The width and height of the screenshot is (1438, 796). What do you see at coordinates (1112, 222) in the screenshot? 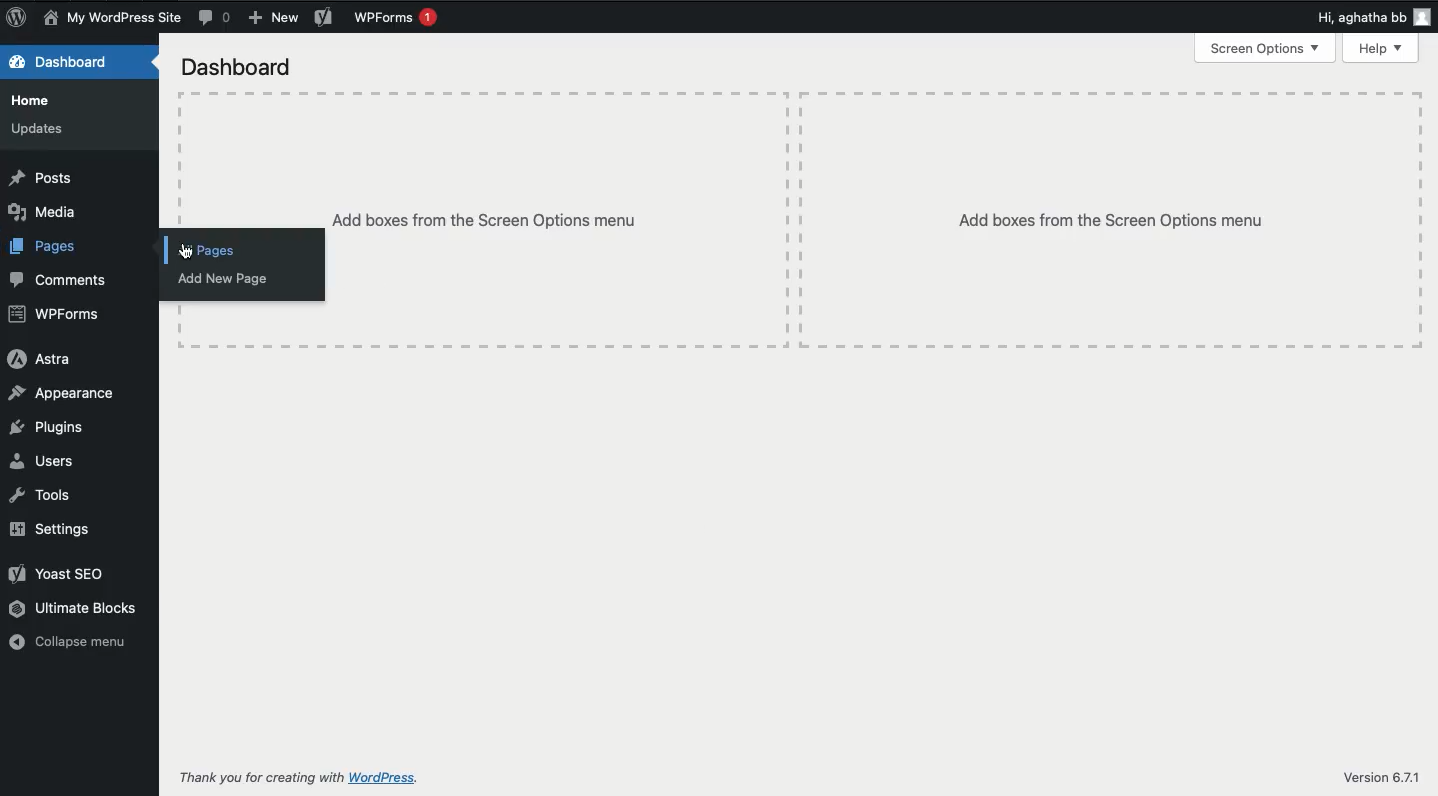
I see `Add boxes from the screen options menu` at bounding box center [1112, 222].